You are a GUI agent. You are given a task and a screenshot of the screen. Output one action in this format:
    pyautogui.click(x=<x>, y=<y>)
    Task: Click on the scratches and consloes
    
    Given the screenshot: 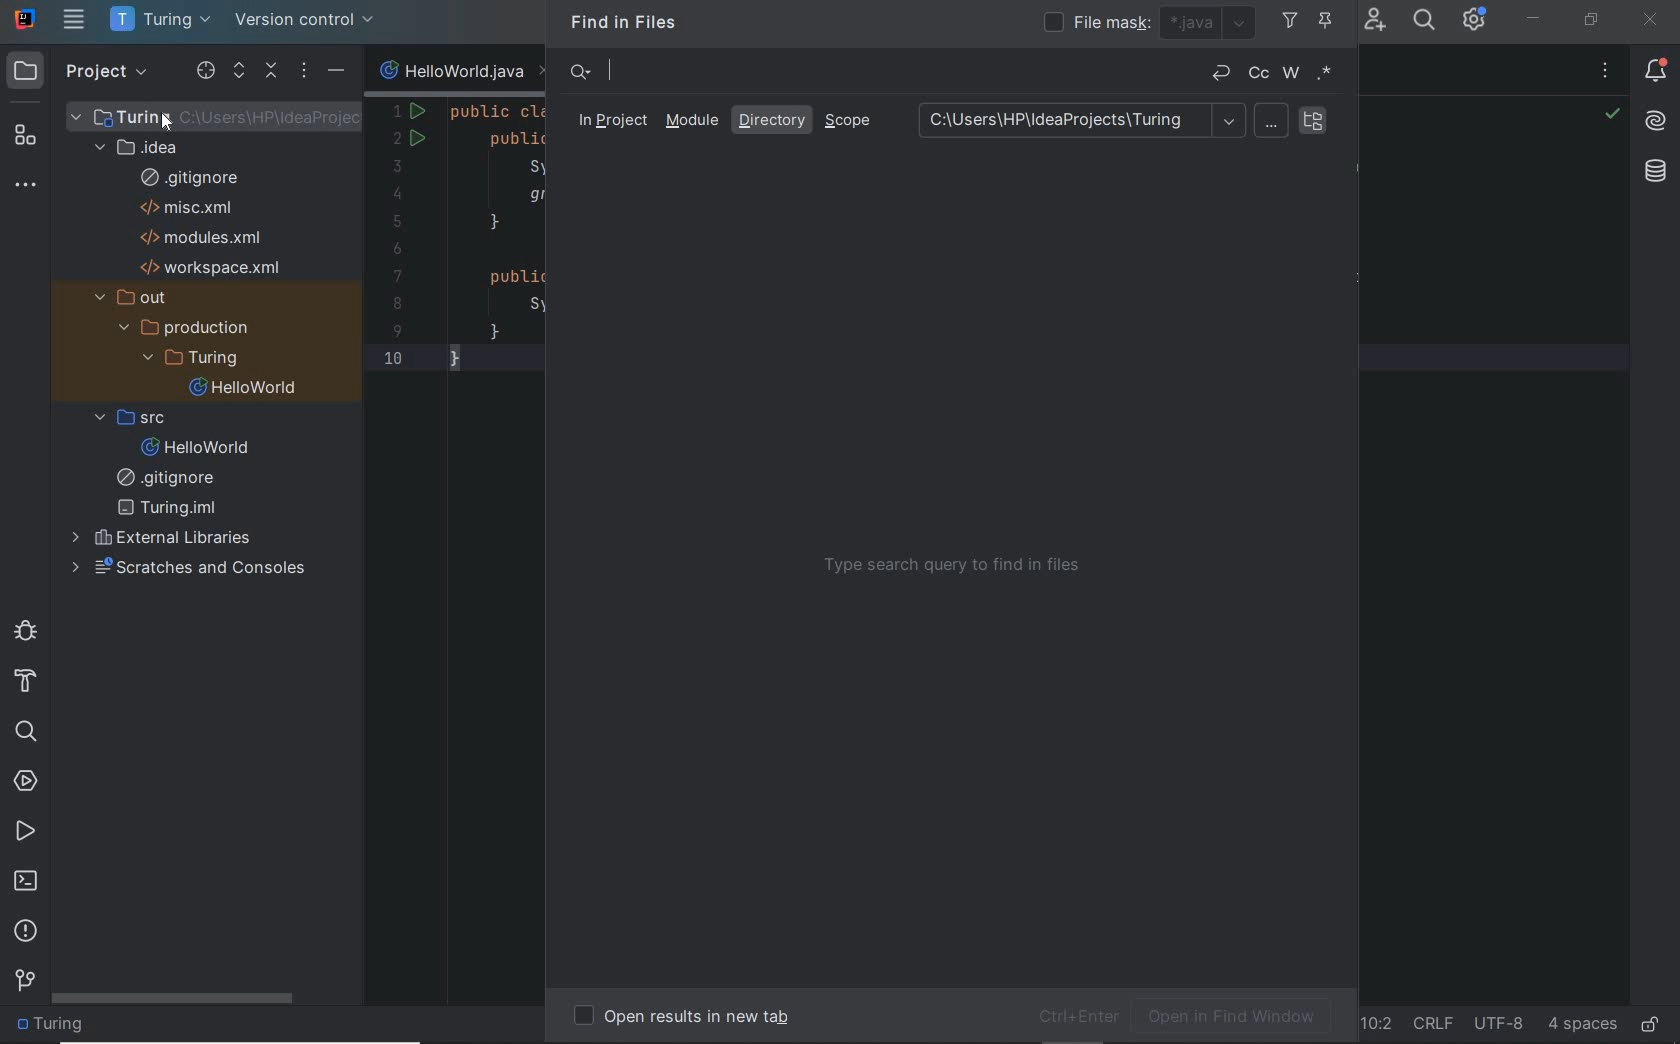 What is the action you would take?
    pyautogui.click(x=200, y=570)
    